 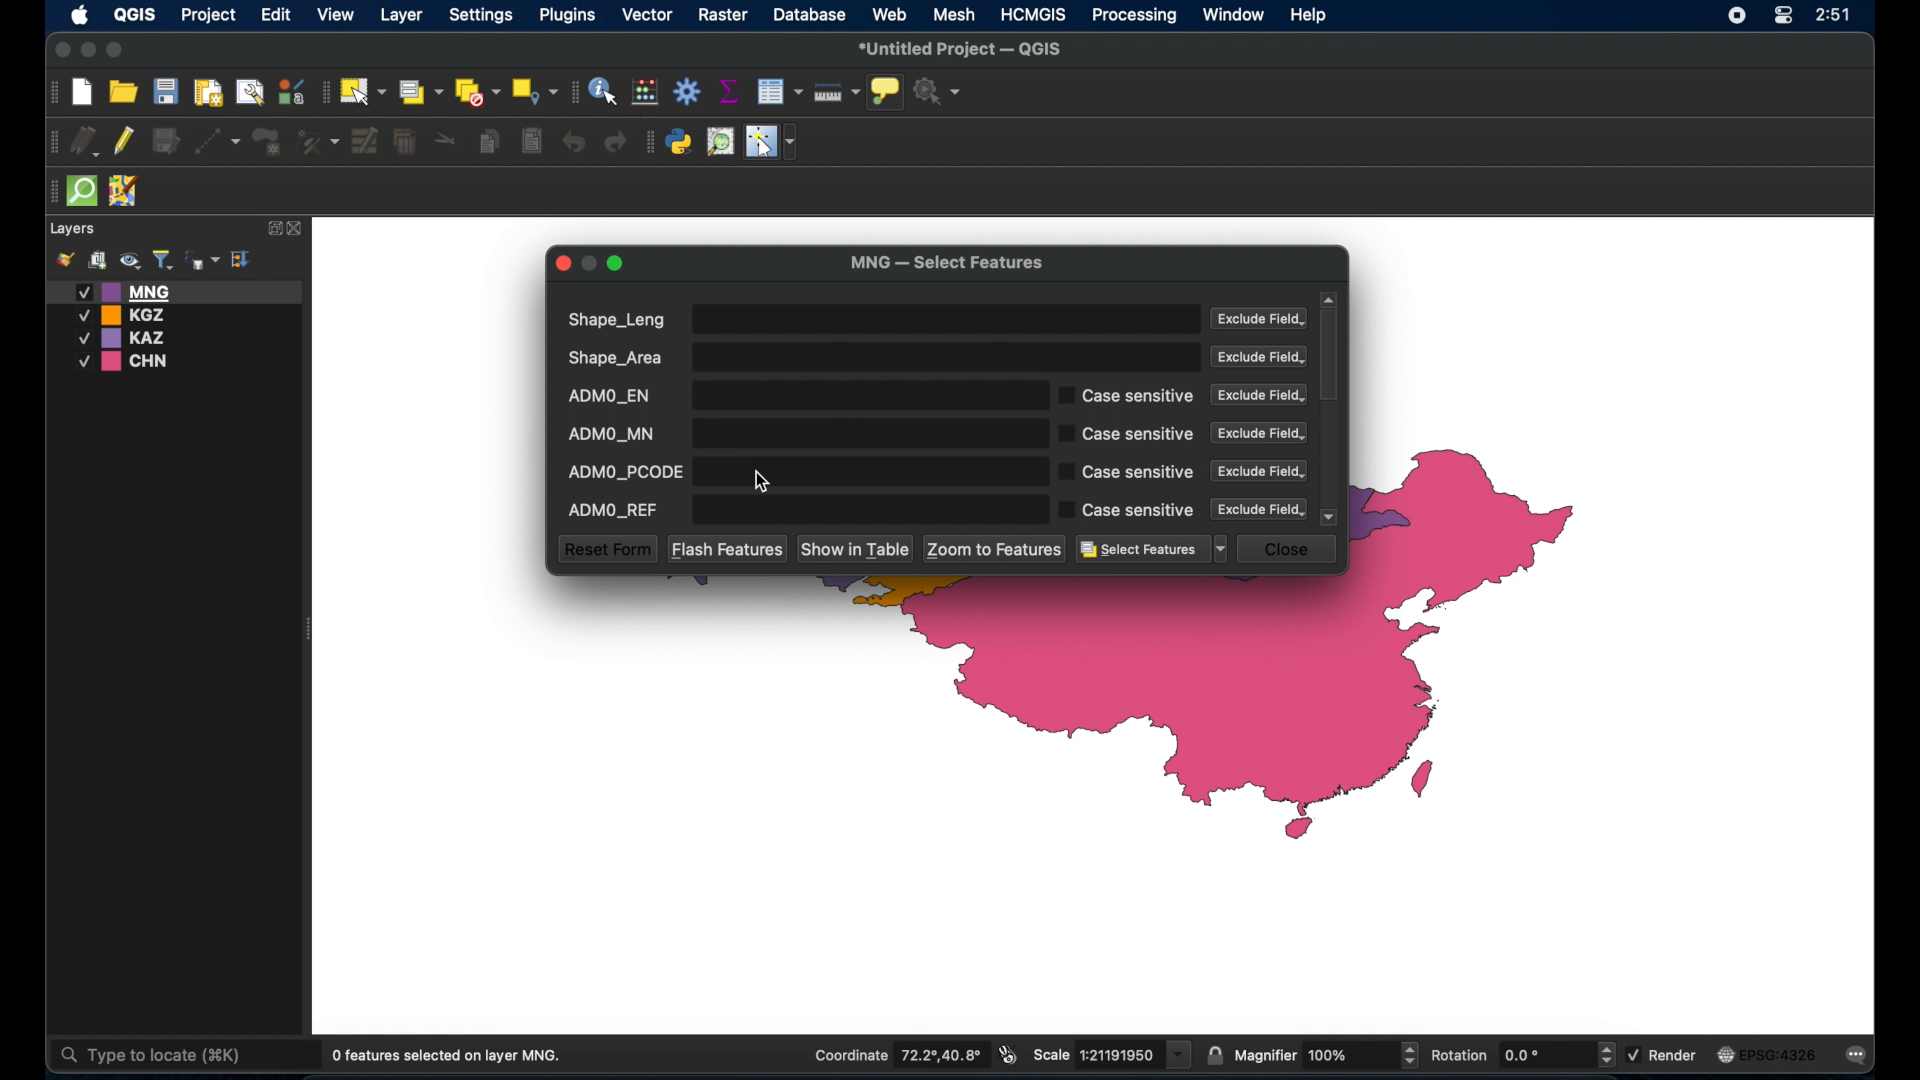 What do you see at coordinates (407, 143) in the screenshot?
I see `delete selected ` at bounding box center [407, 143].